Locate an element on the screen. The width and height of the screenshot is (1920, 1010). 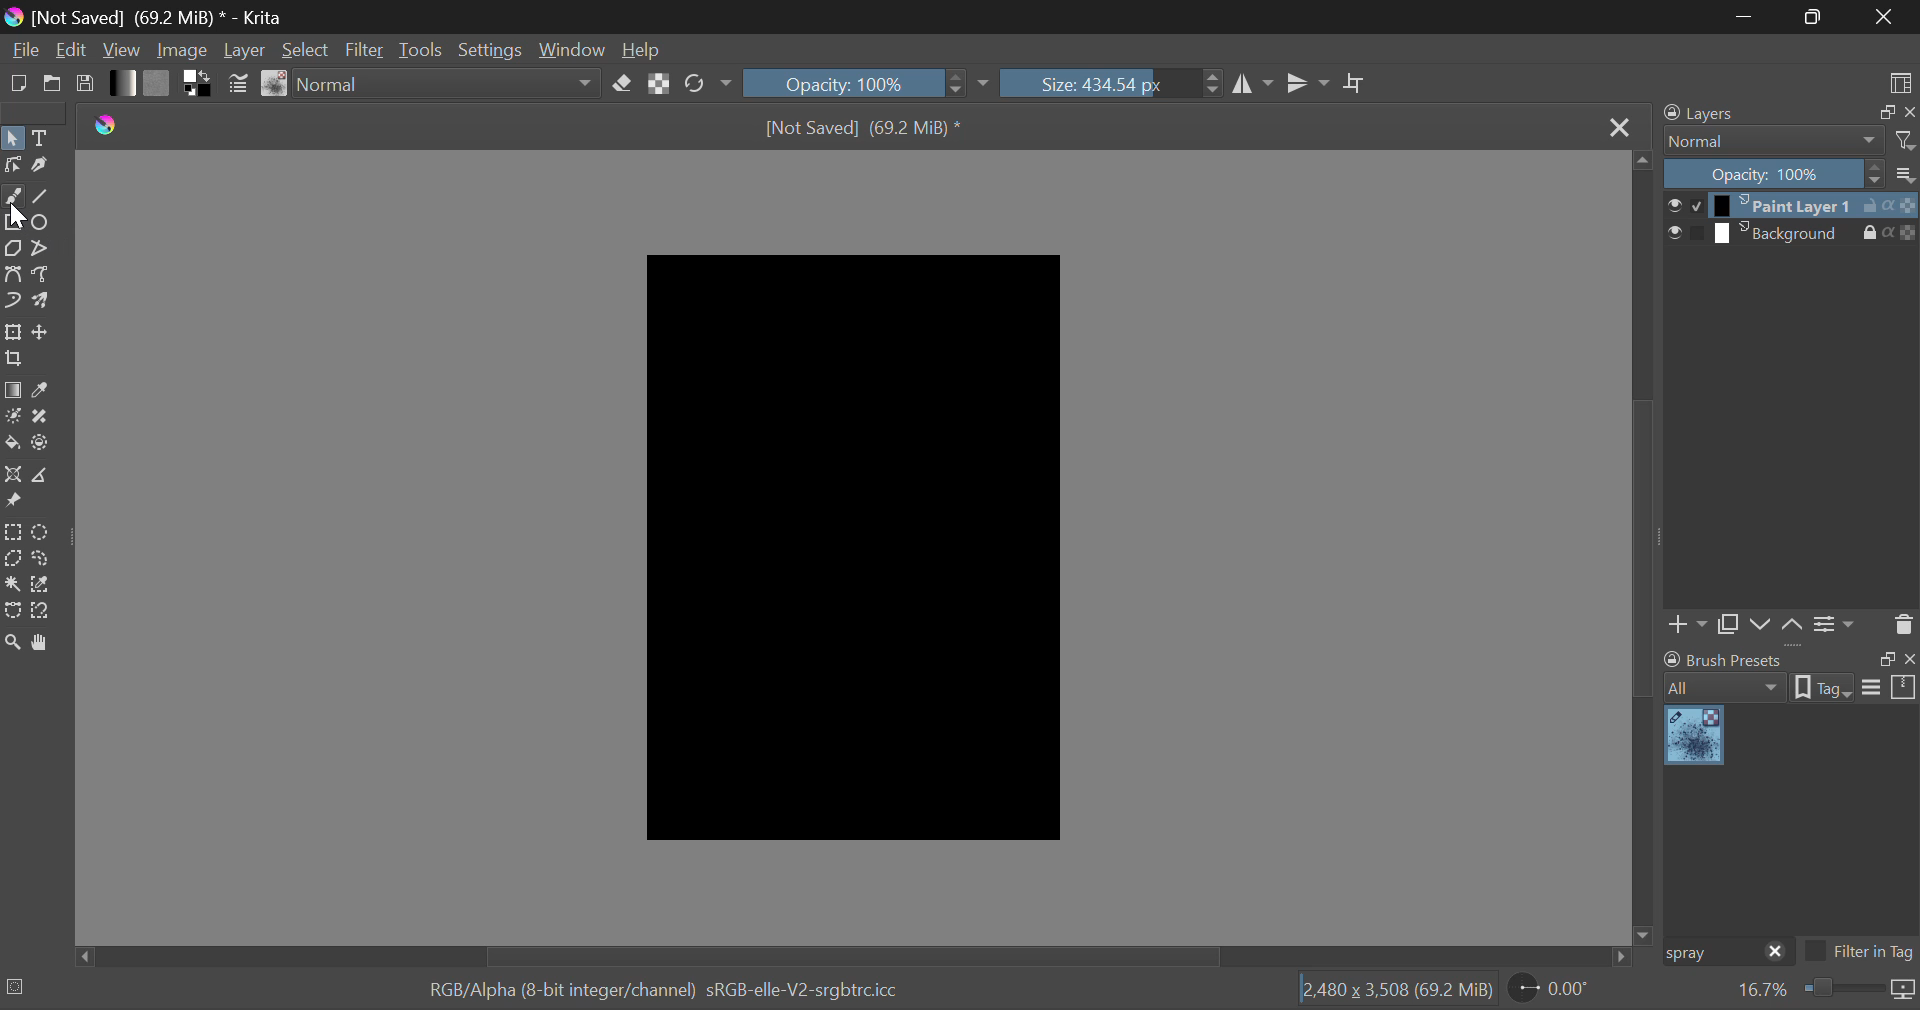
Open is located at coordinates (53, 83).